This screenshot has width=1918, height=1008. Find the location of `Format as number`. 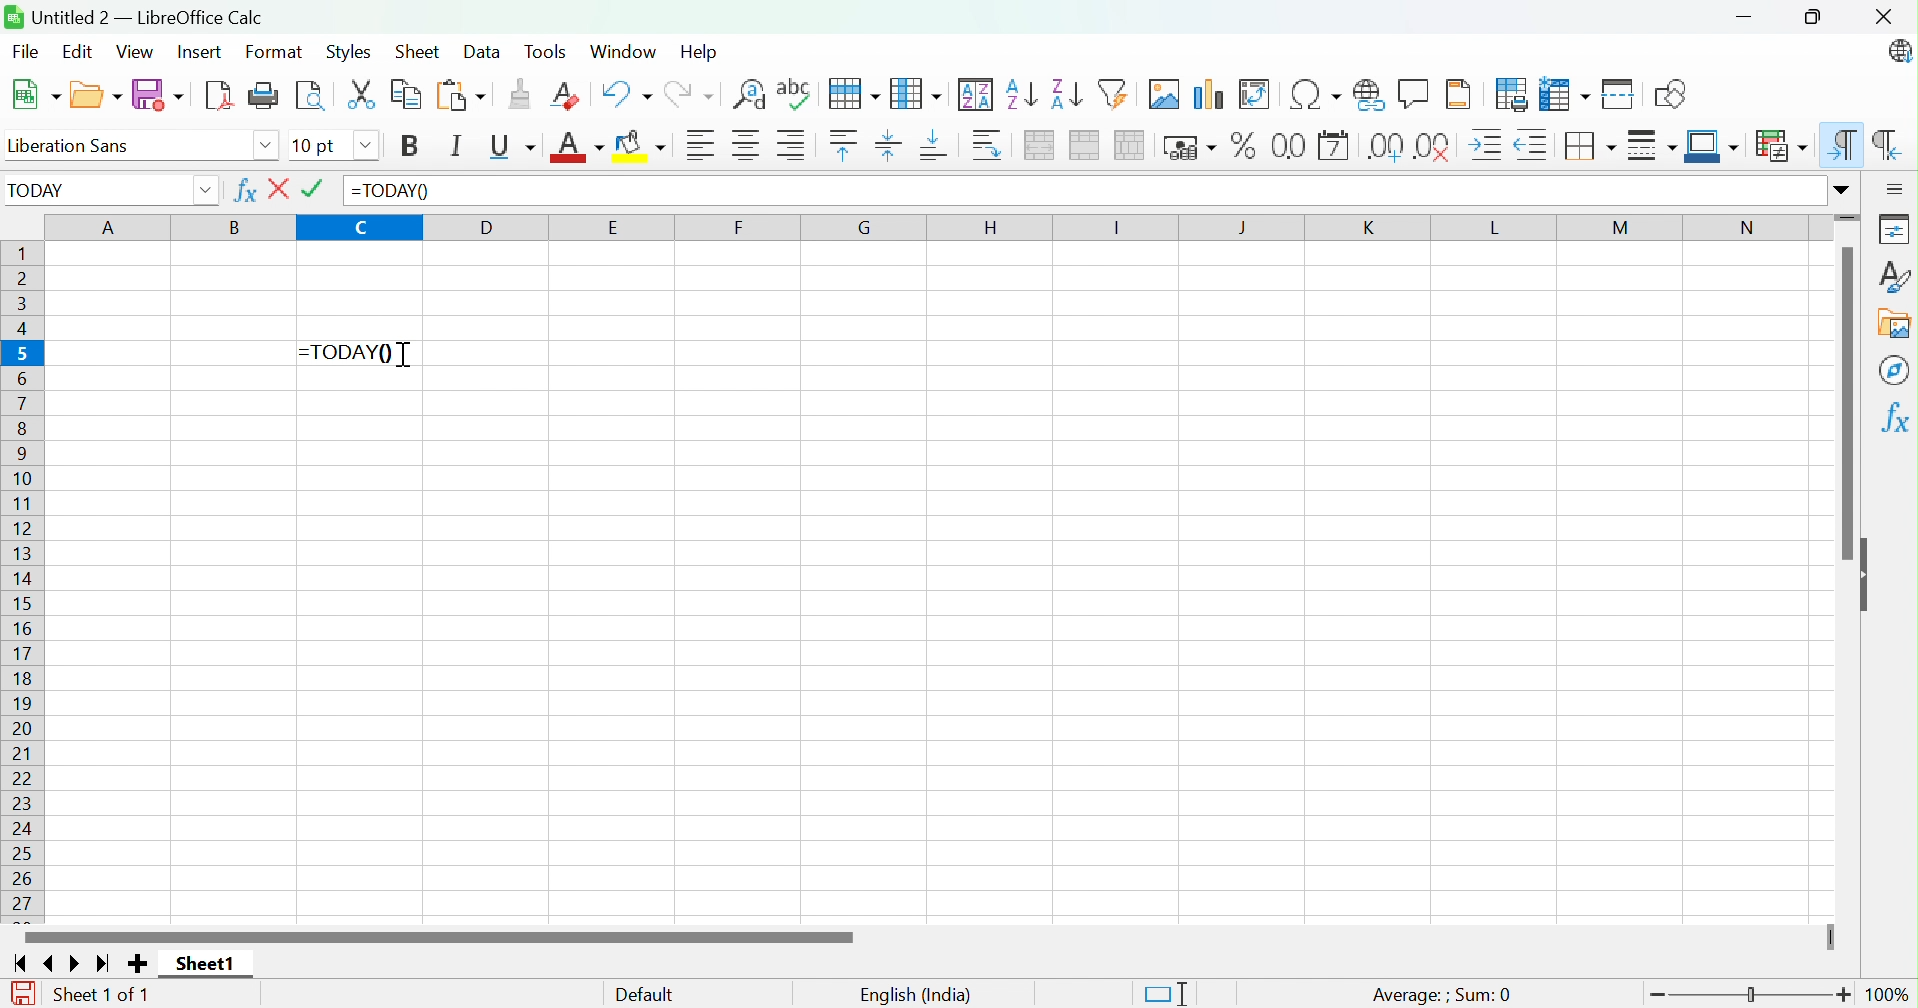

Format as number is located at coordinates (1289, 145).